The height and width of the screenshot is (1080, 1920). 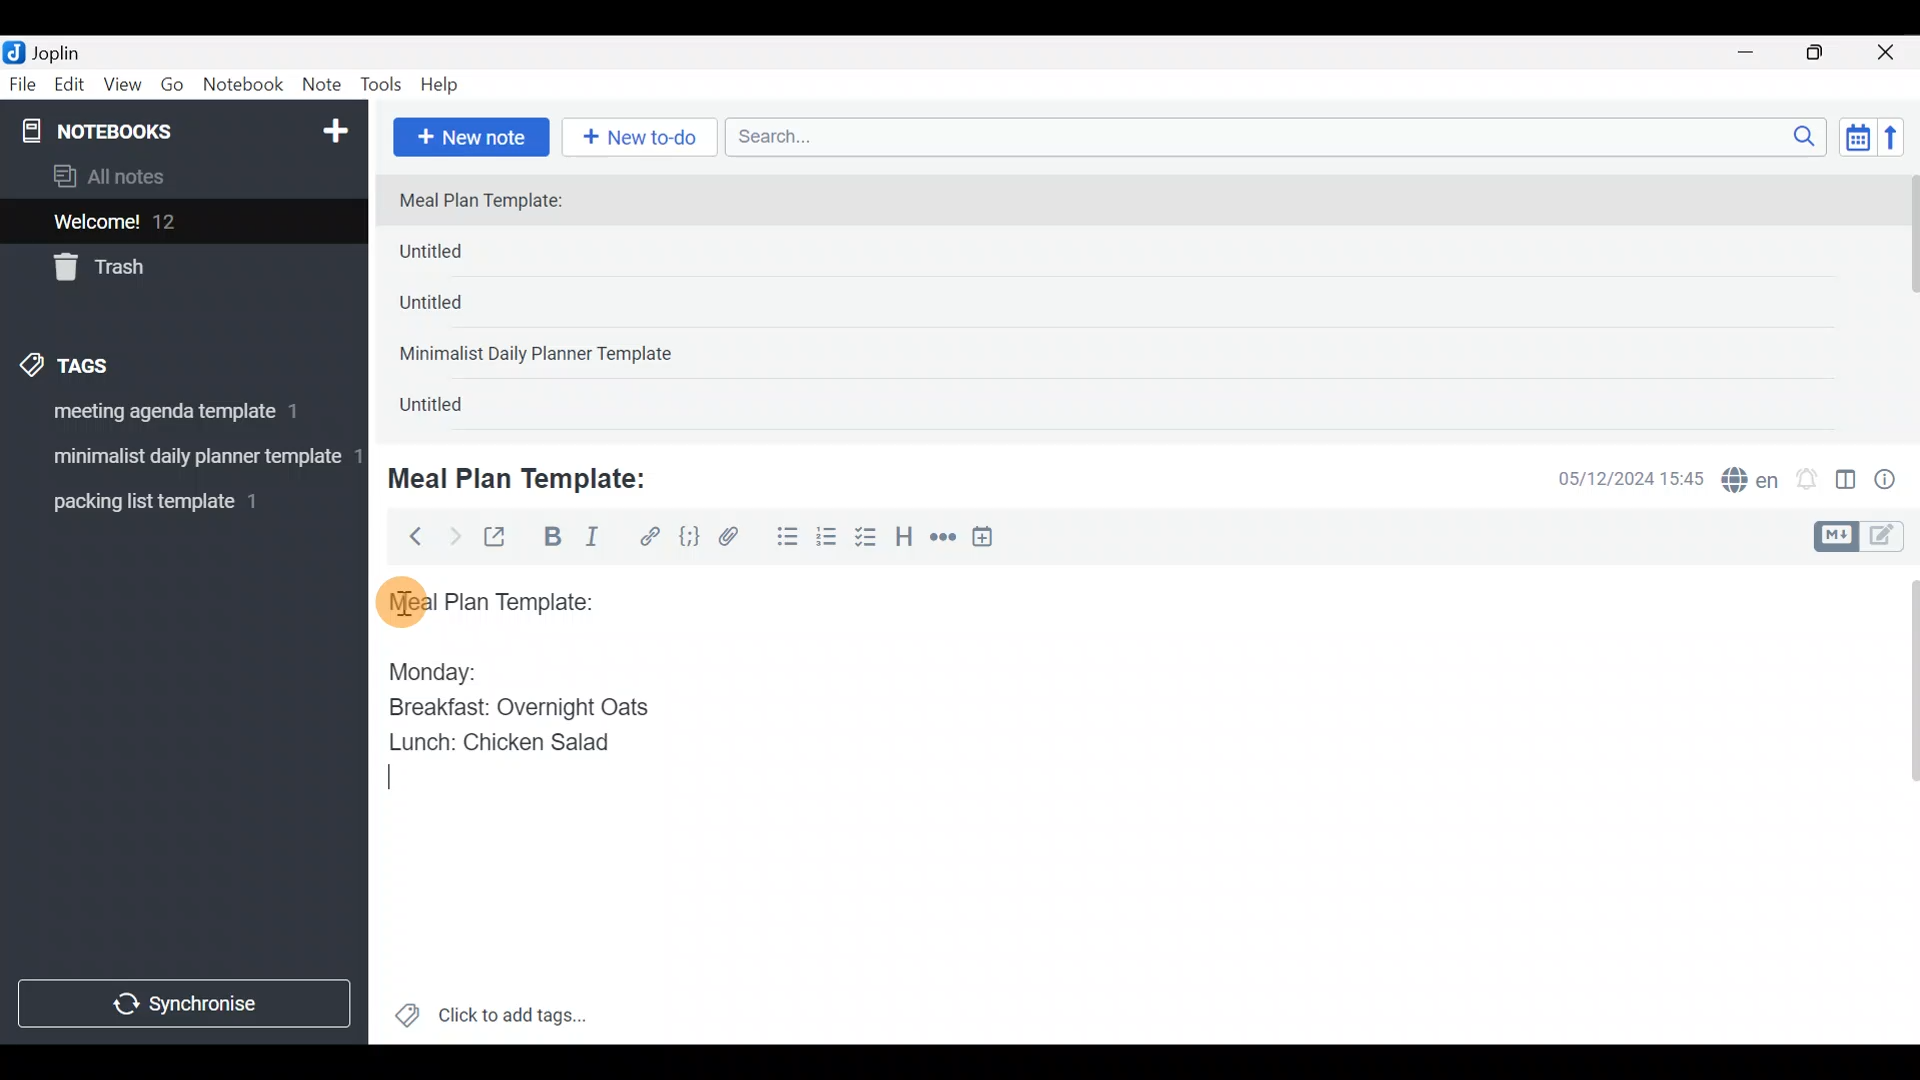 What do you see at coordinates (334, 127) in the screenshot?
I see `New` at bounding box center [334, 127].